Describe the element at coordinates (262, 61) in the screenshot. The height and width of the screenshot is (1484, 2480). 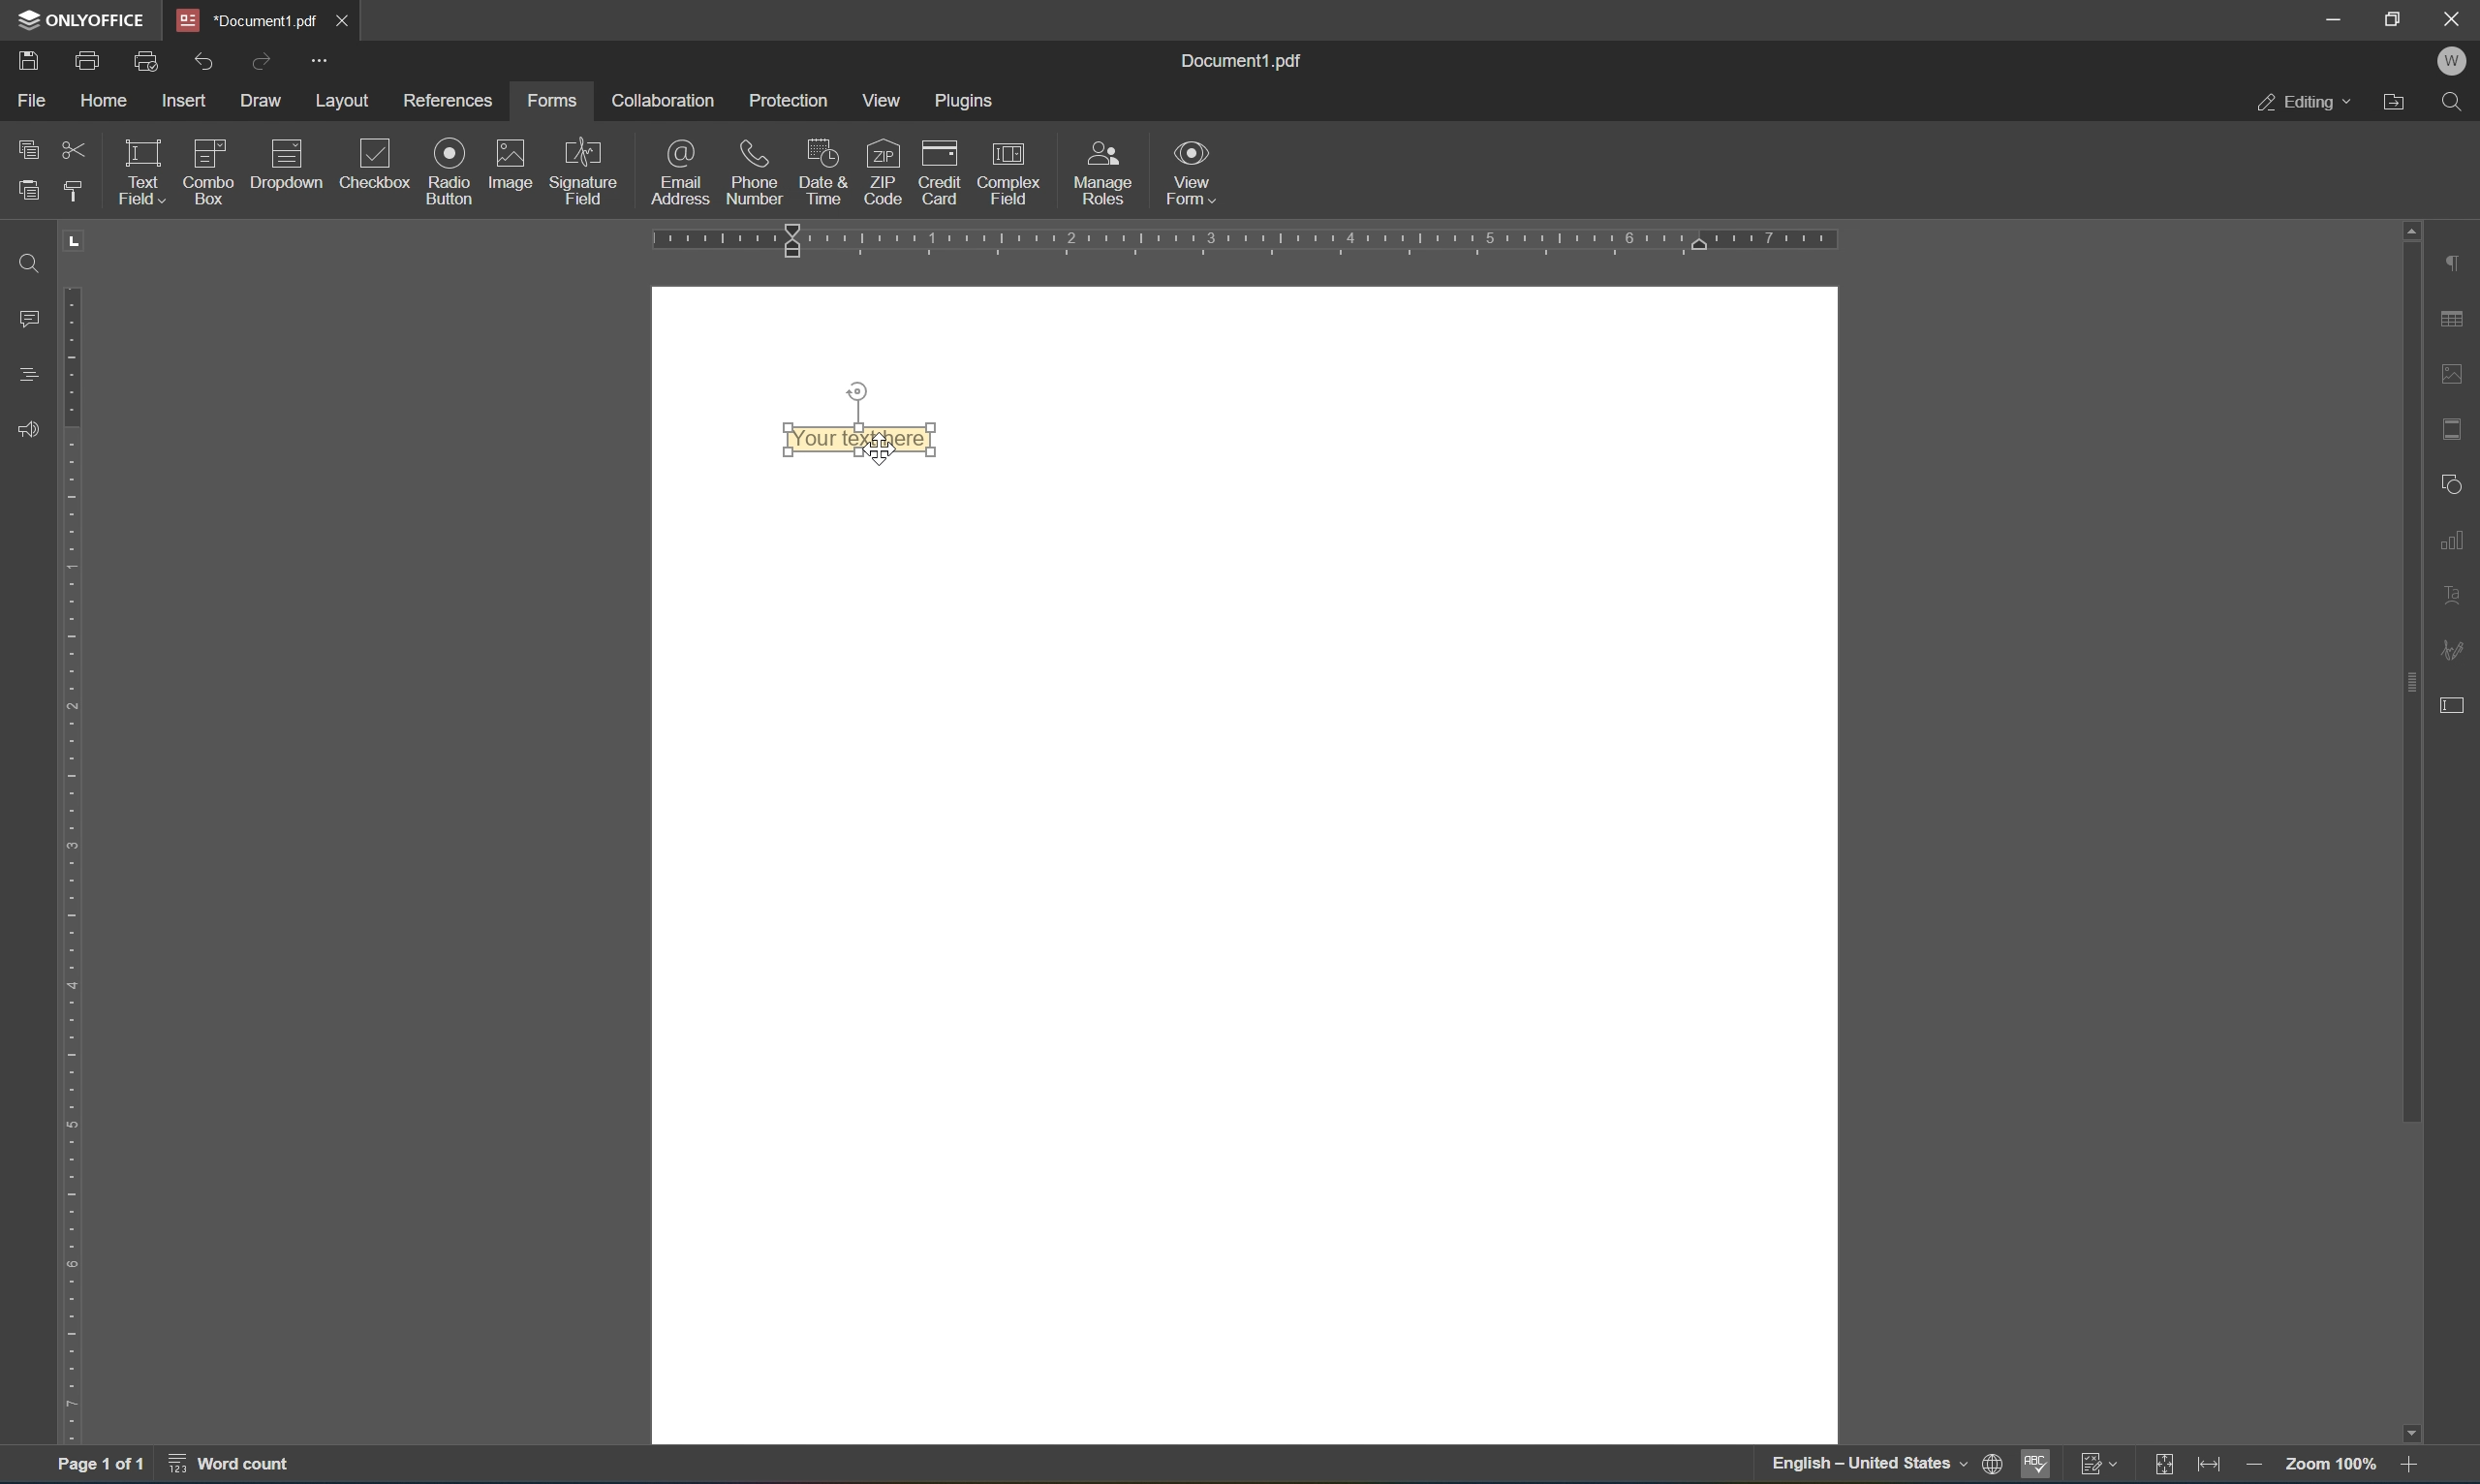
I see `redo` at that location.